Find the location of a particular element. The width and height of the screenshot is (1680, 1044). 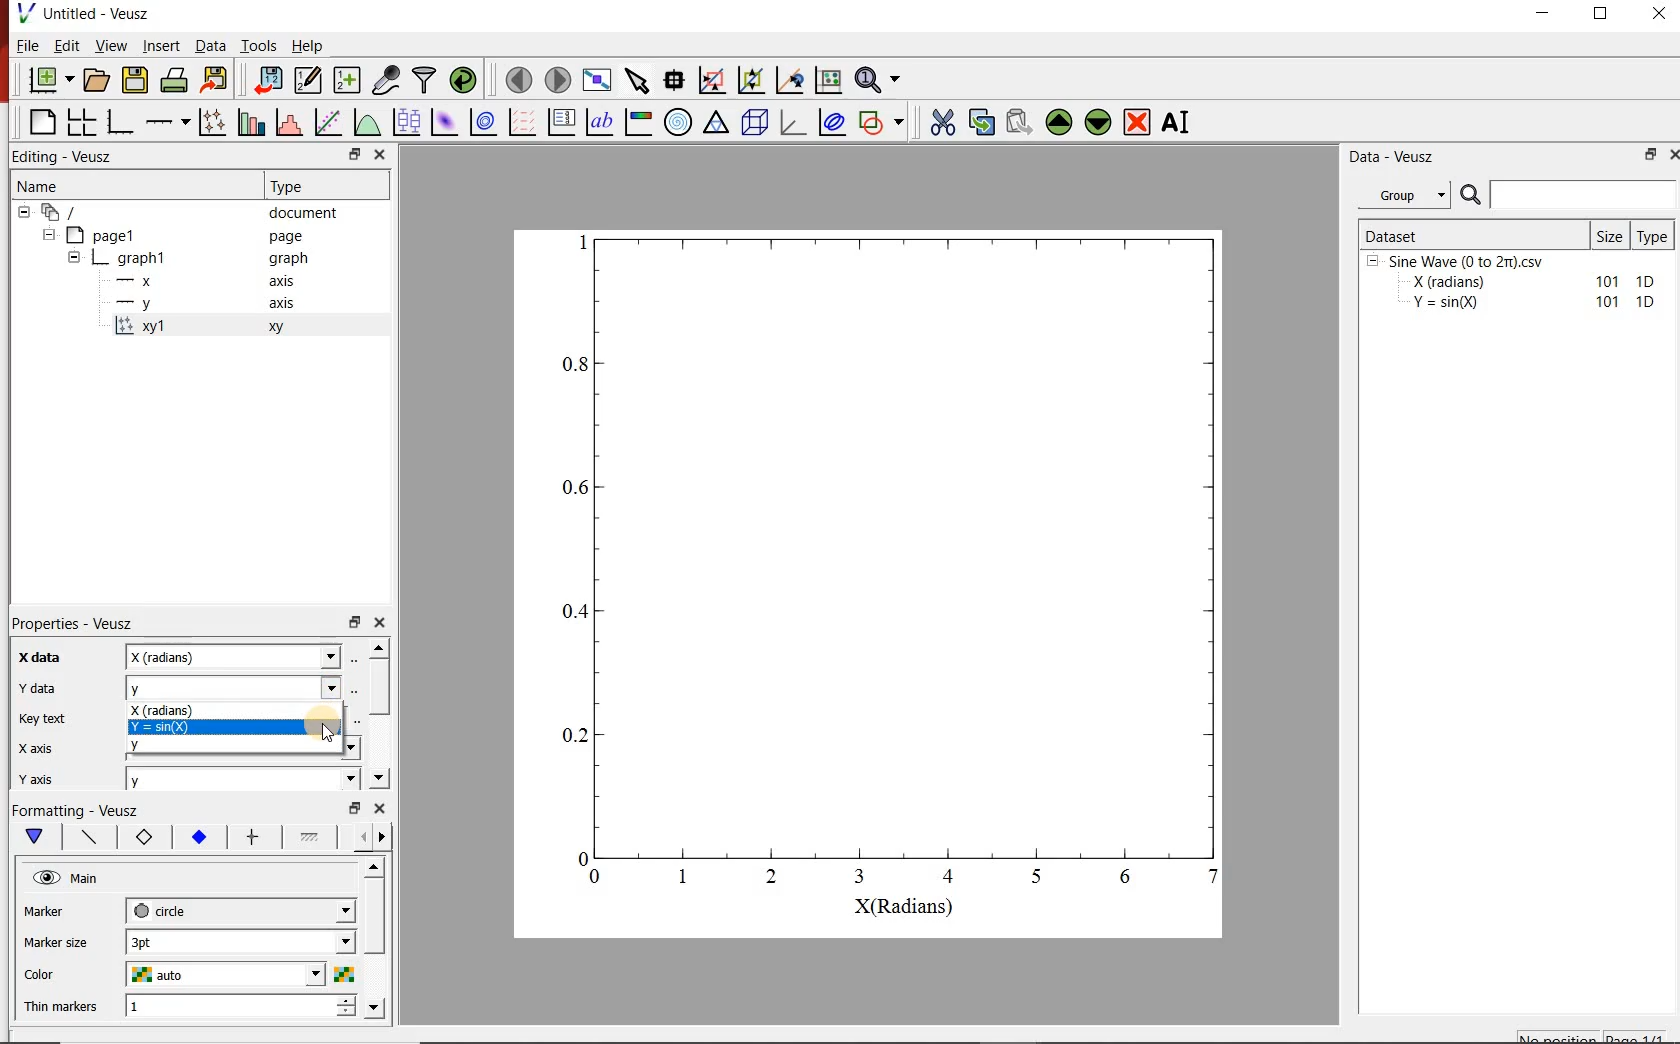

document is located at coordinates (304, 213).